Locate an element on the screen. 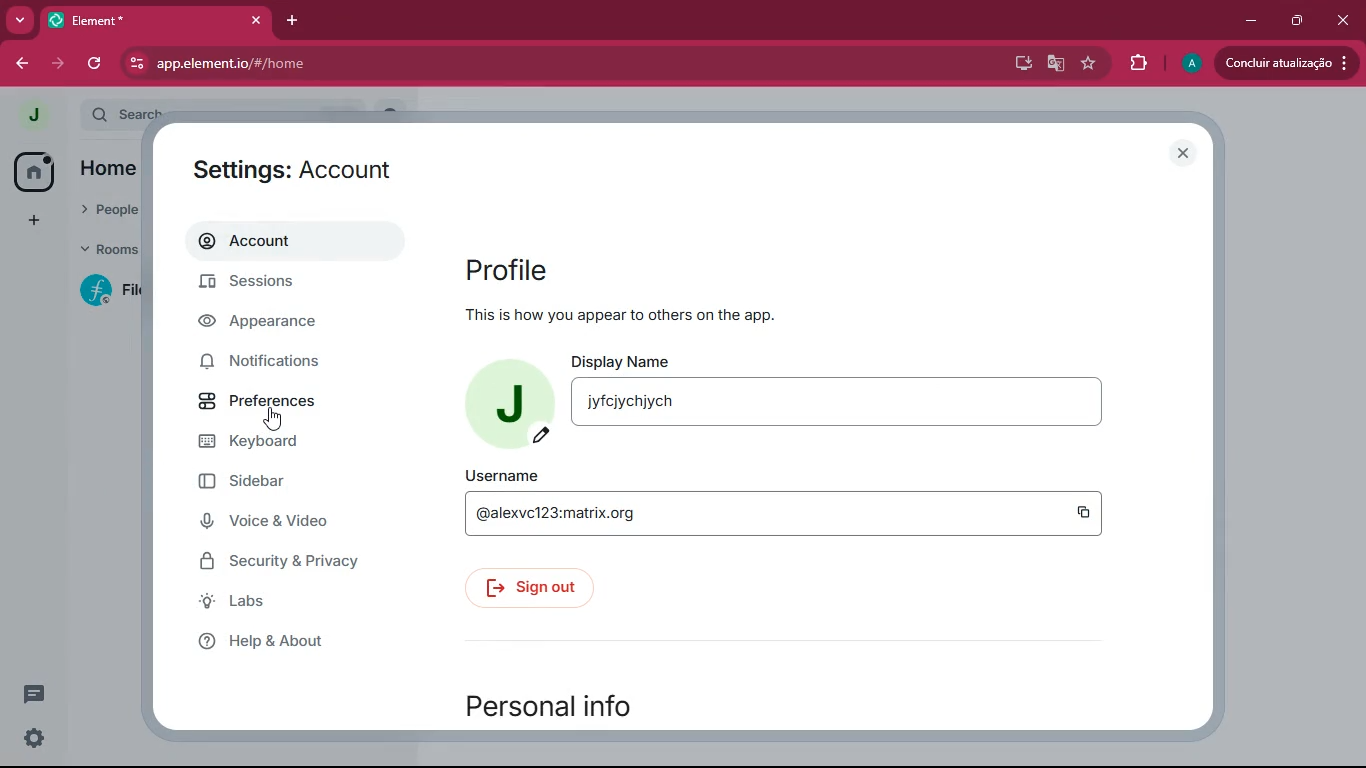 The height and width of the screenshot is (768, 1366). personal  is located at coordinates (572, 704).